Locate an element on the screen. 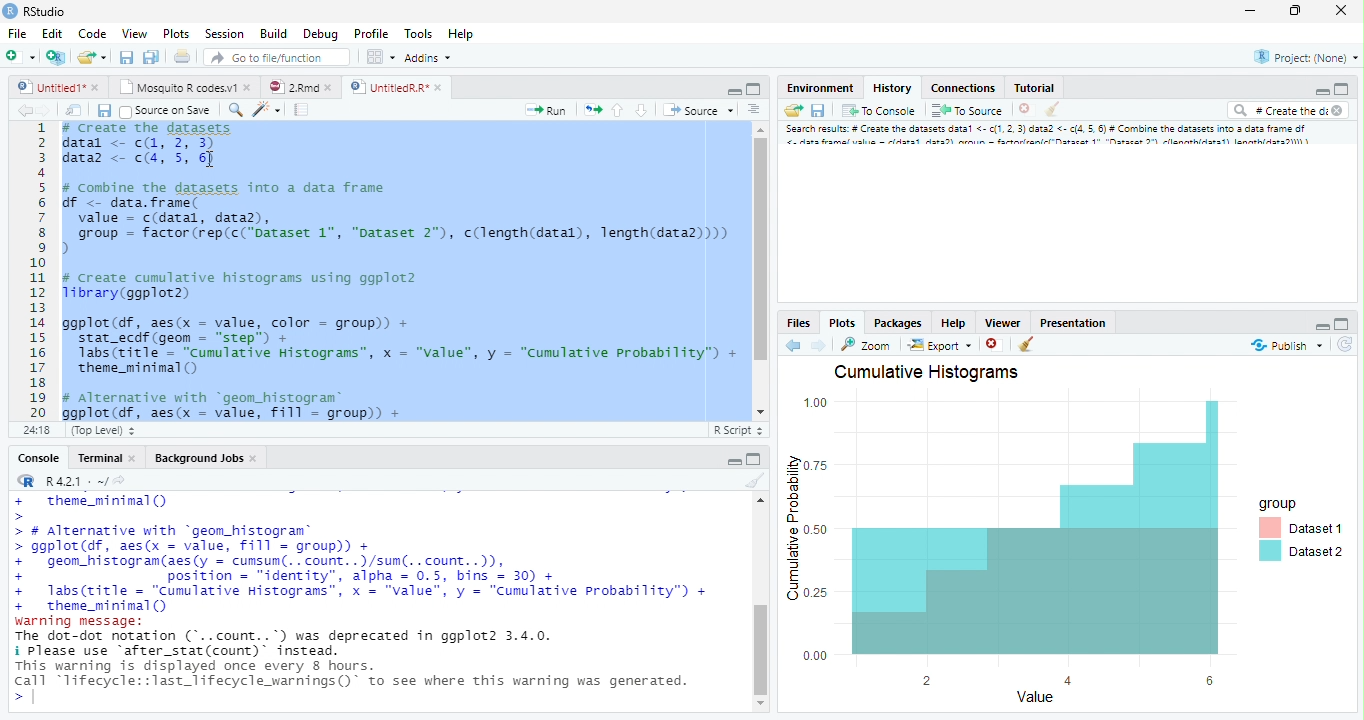 The height and width of the screenshot is (720, 1364). # Create the di is located at coordinates (1286, 112).